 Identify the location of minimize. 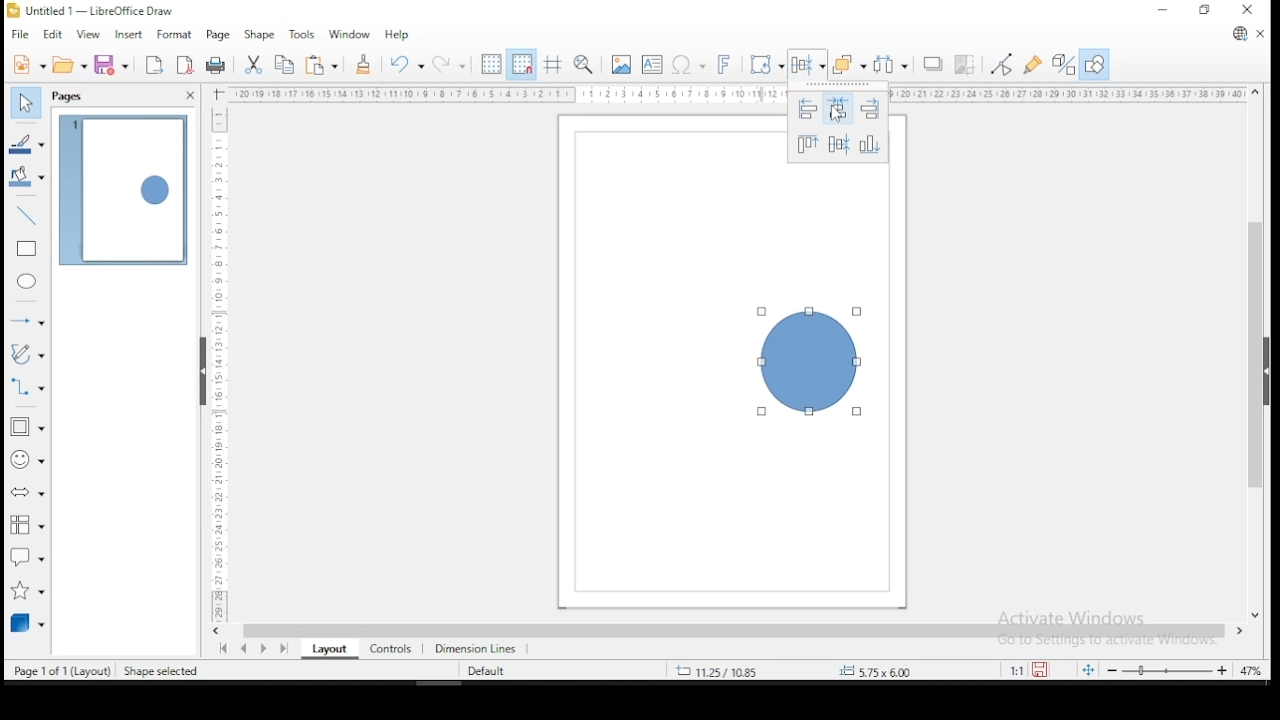
(1165, 9).